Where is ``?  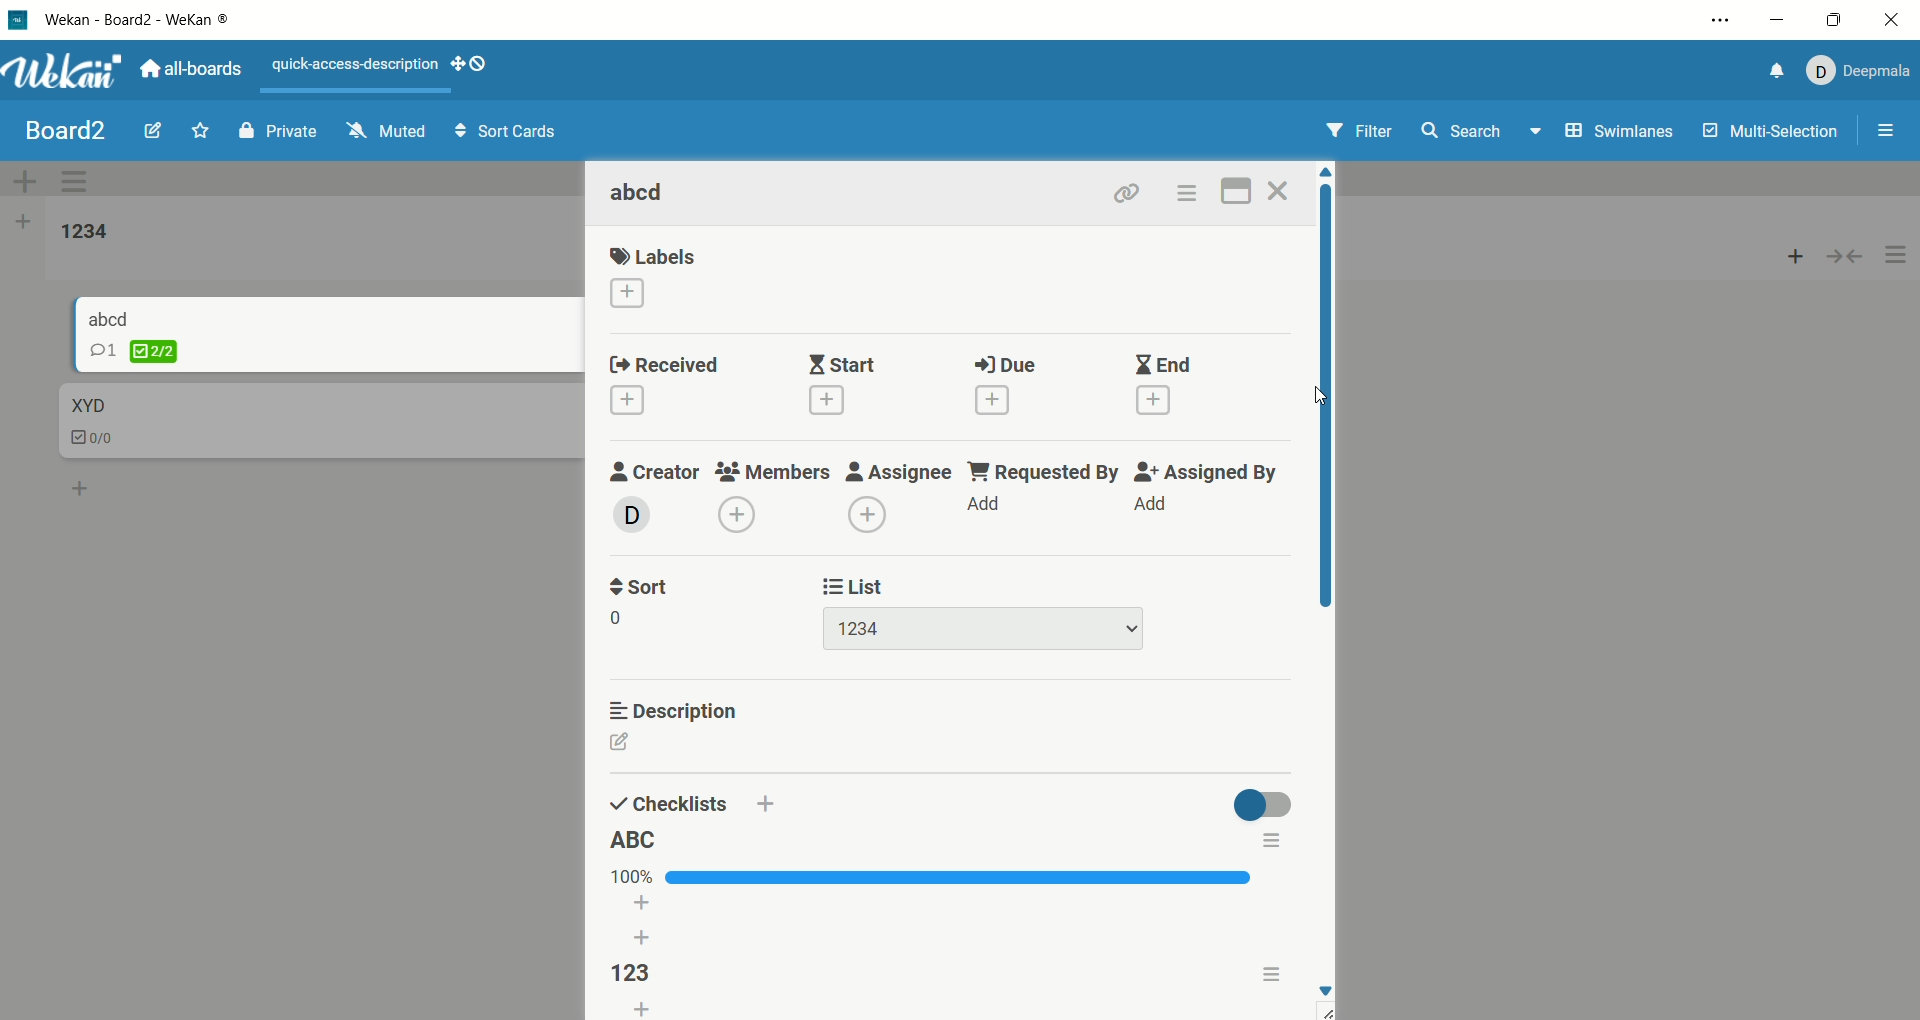
 is located at coordinates (765, 805).